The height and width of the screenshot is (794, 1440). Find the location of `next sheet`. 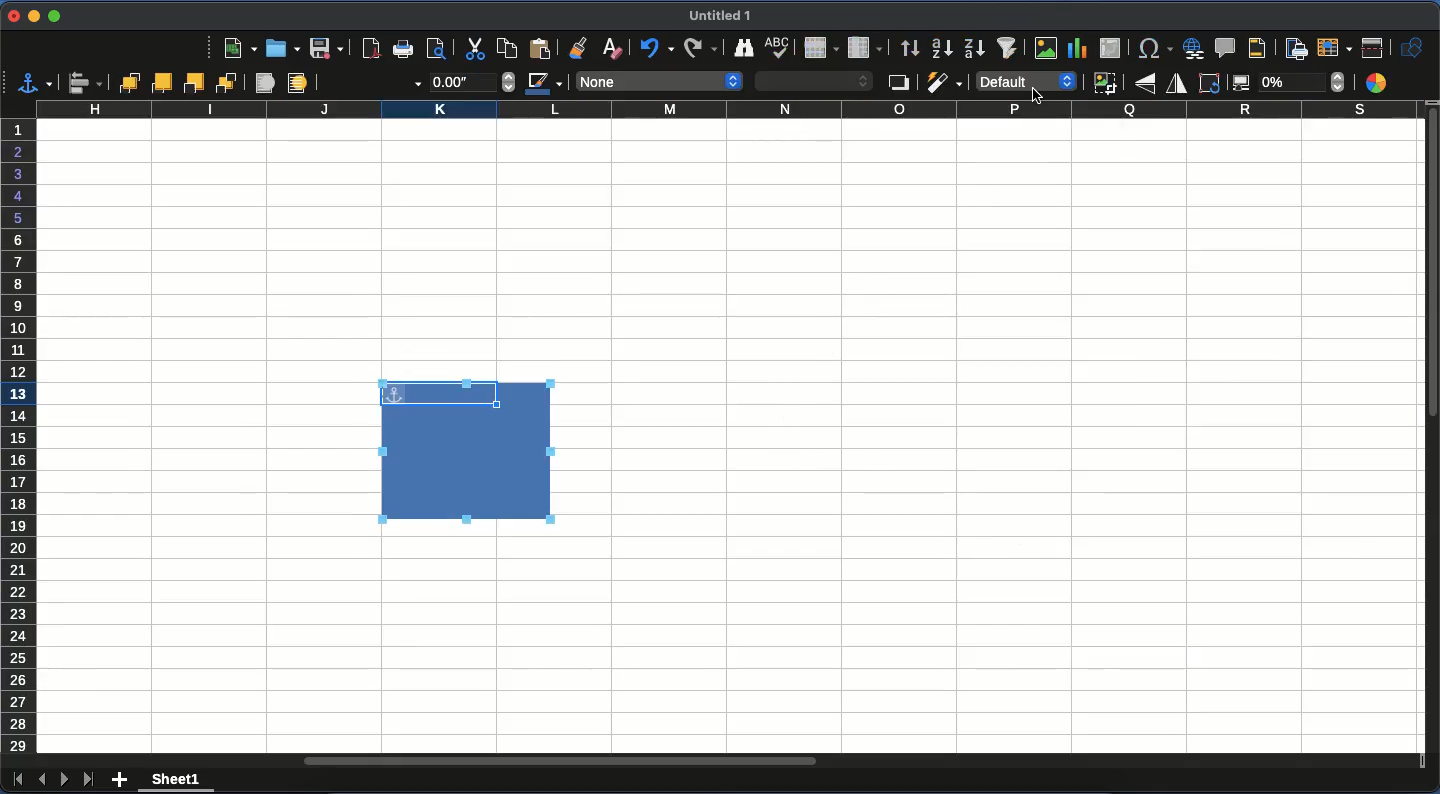

next sheet is located at coordinates (65, 779).